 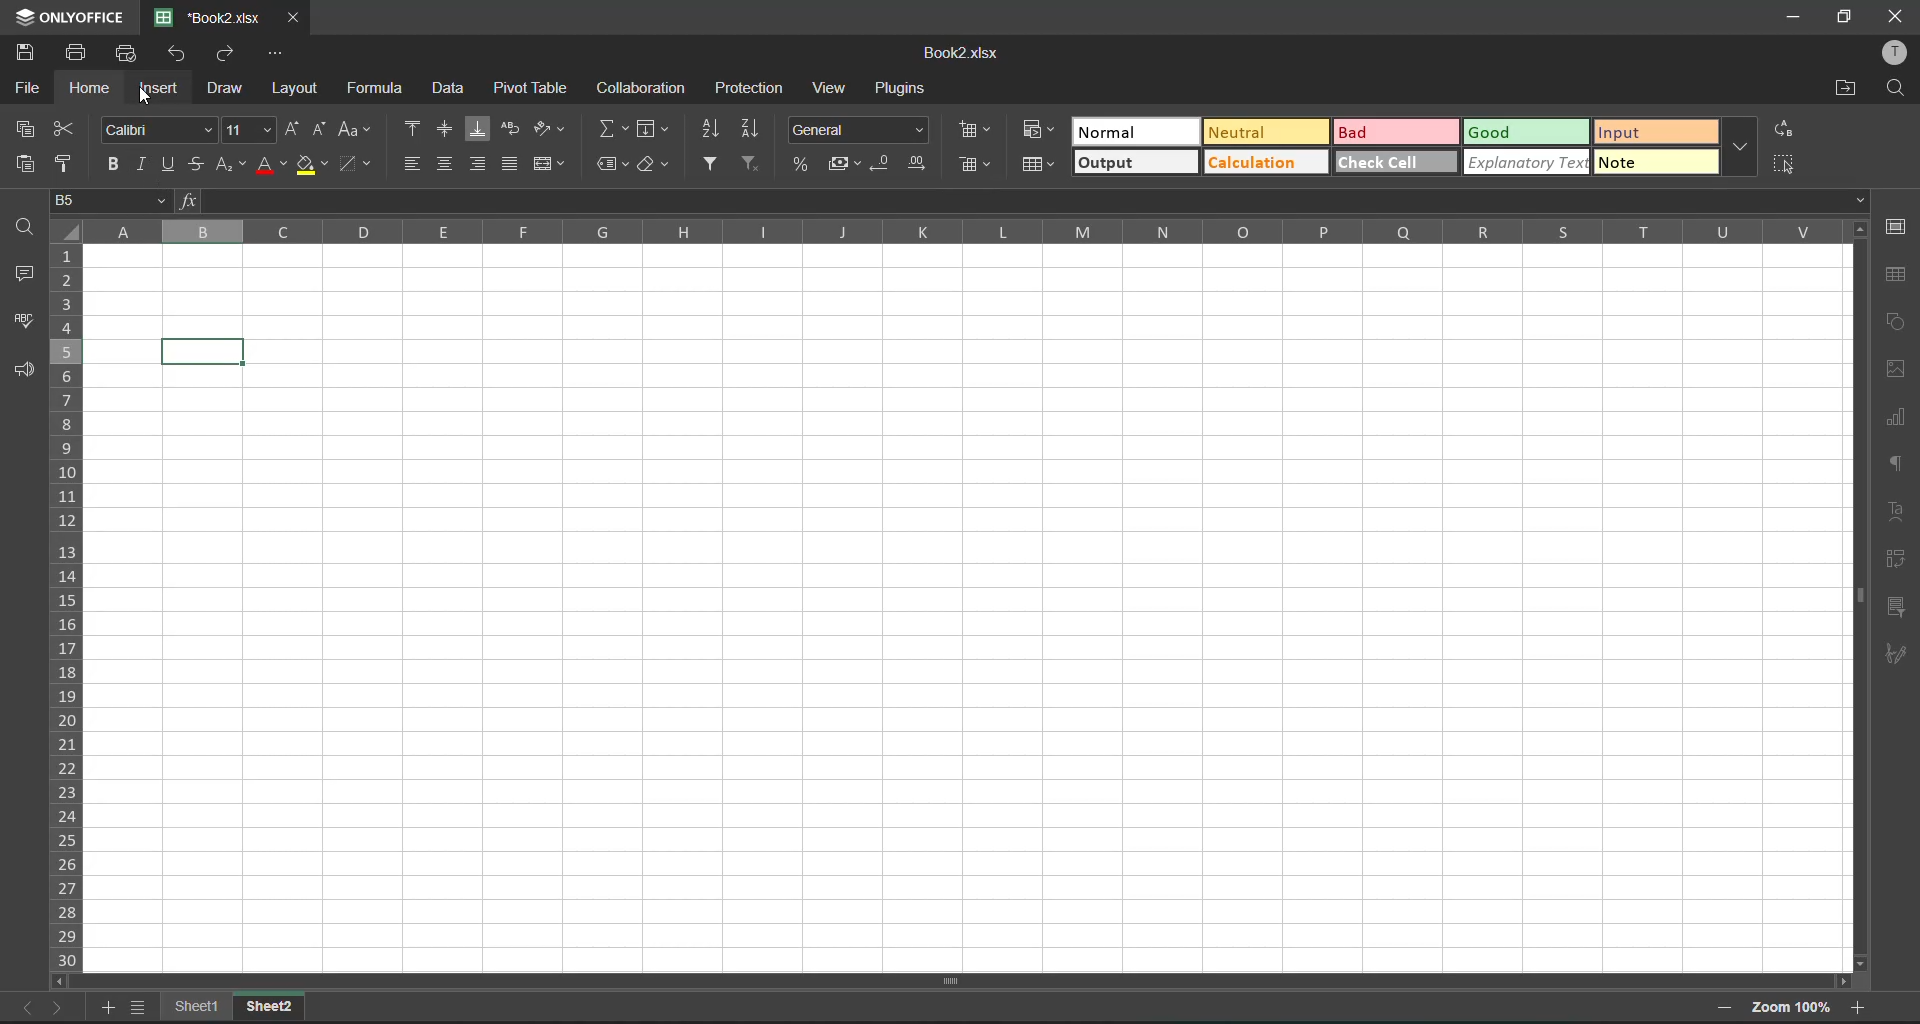 I want to click on charts, so click(x=1897, y=420).